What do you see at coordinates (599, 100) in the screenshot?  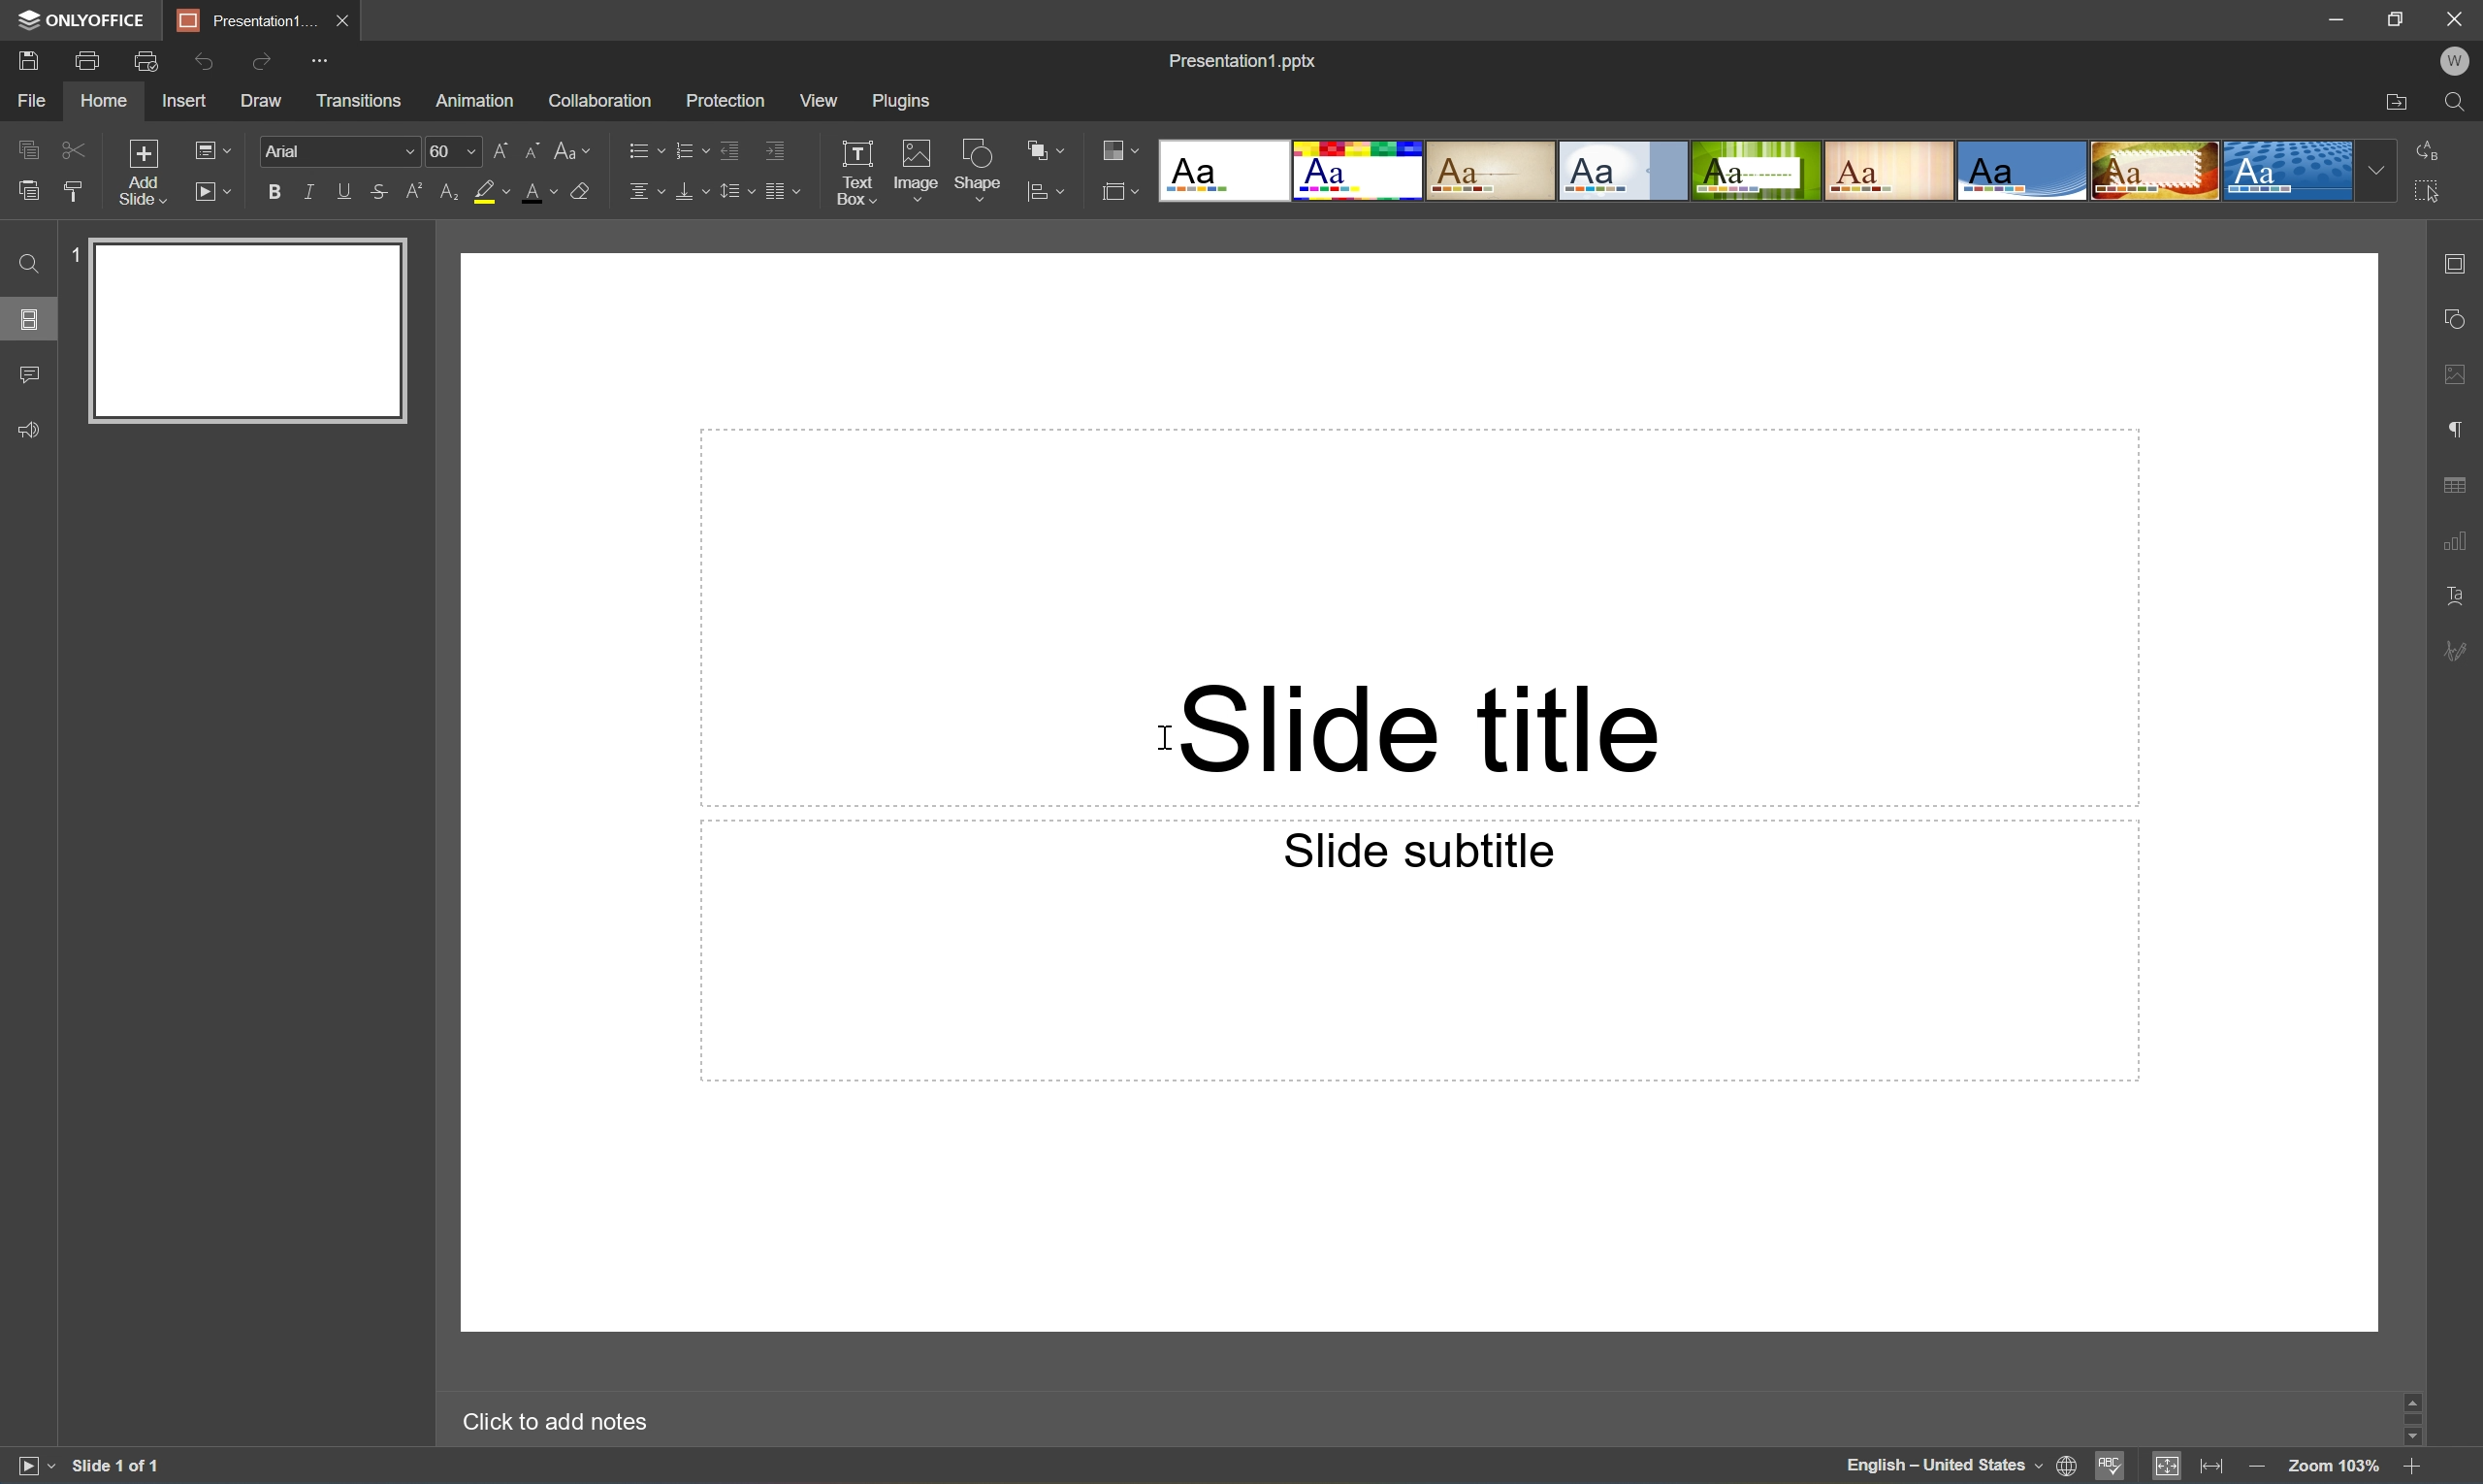 I see `Collaboration` at bounding box center [599, 100].